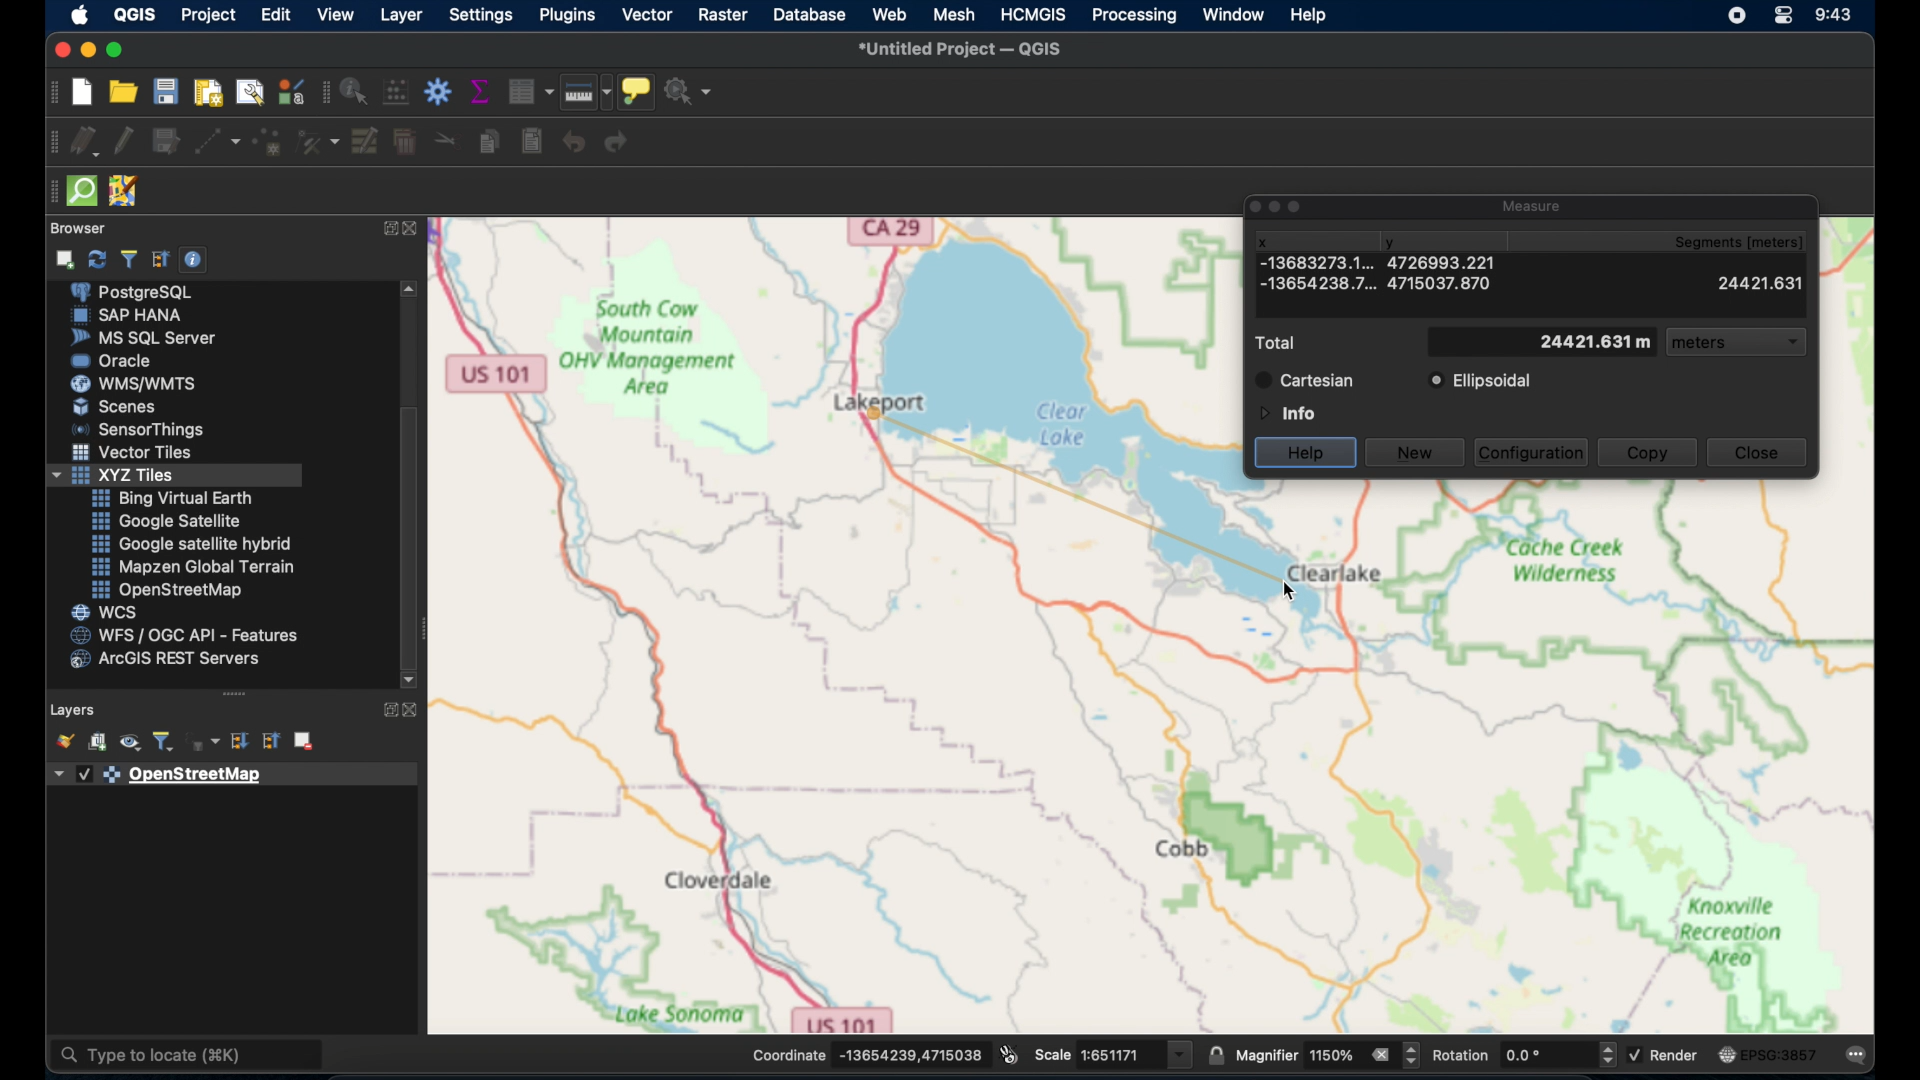  I want to click on scroll up arrow, so click(412, 288).